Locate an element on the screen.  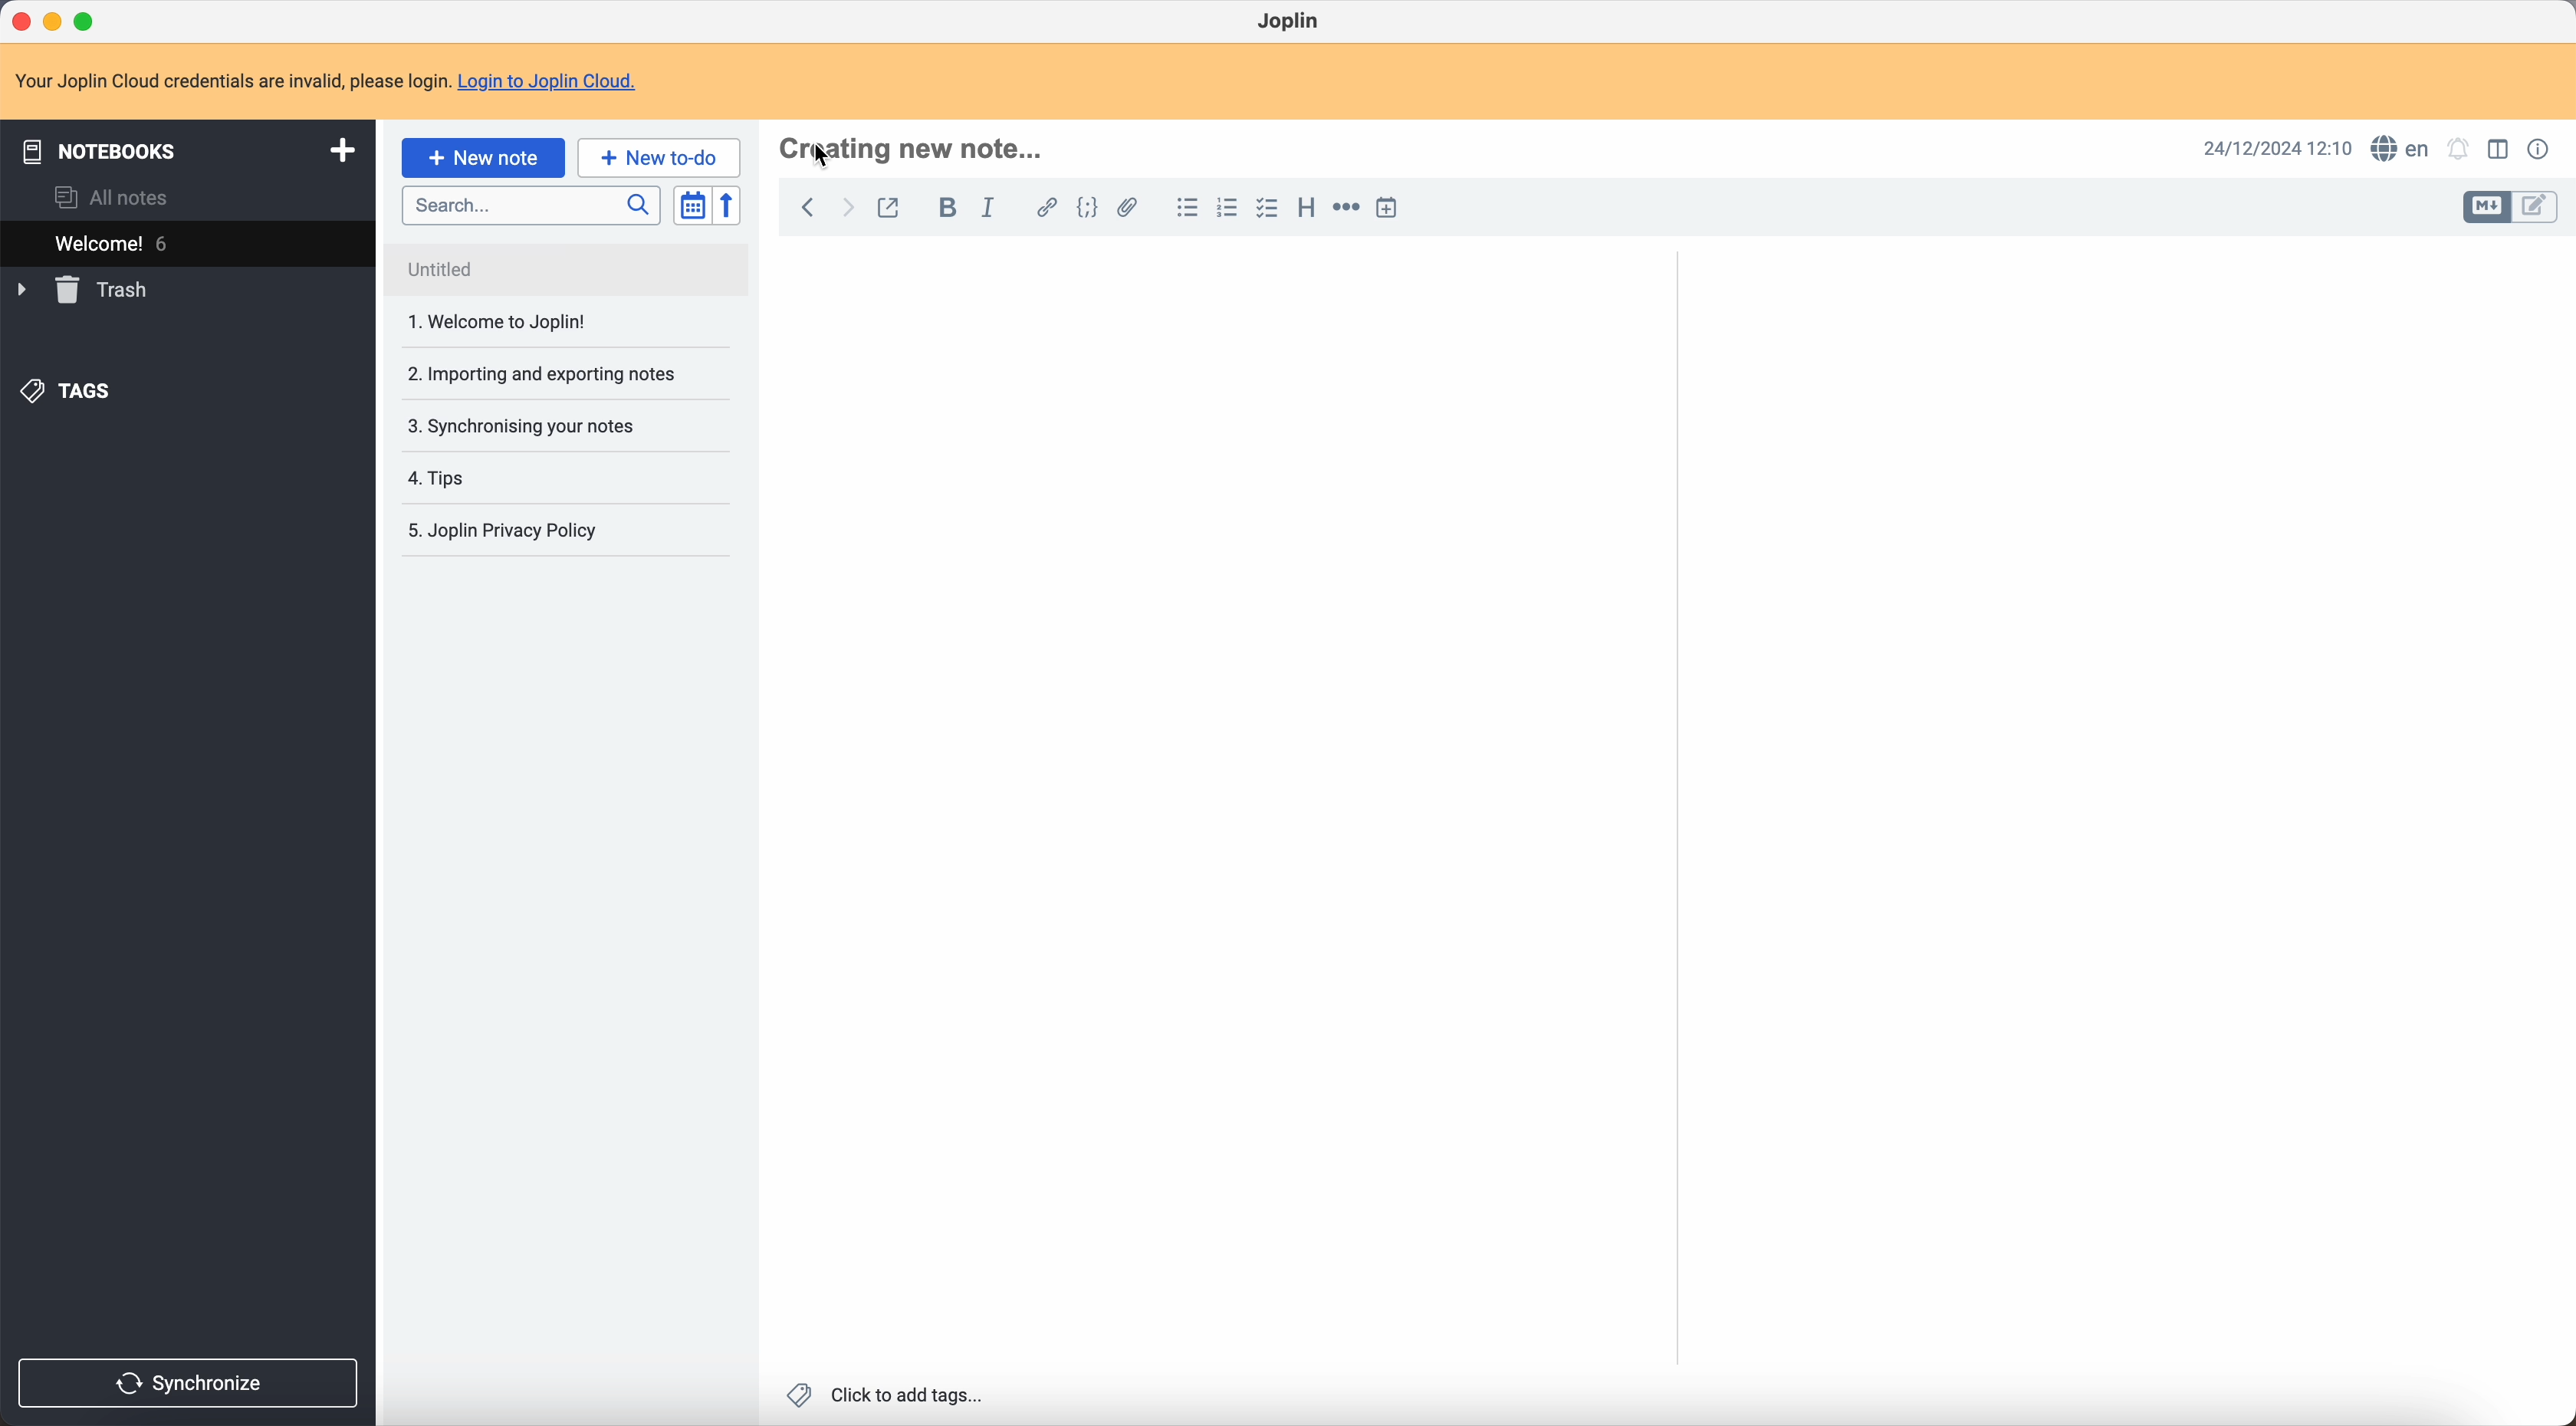
bold is located at coordinates (942, 208).